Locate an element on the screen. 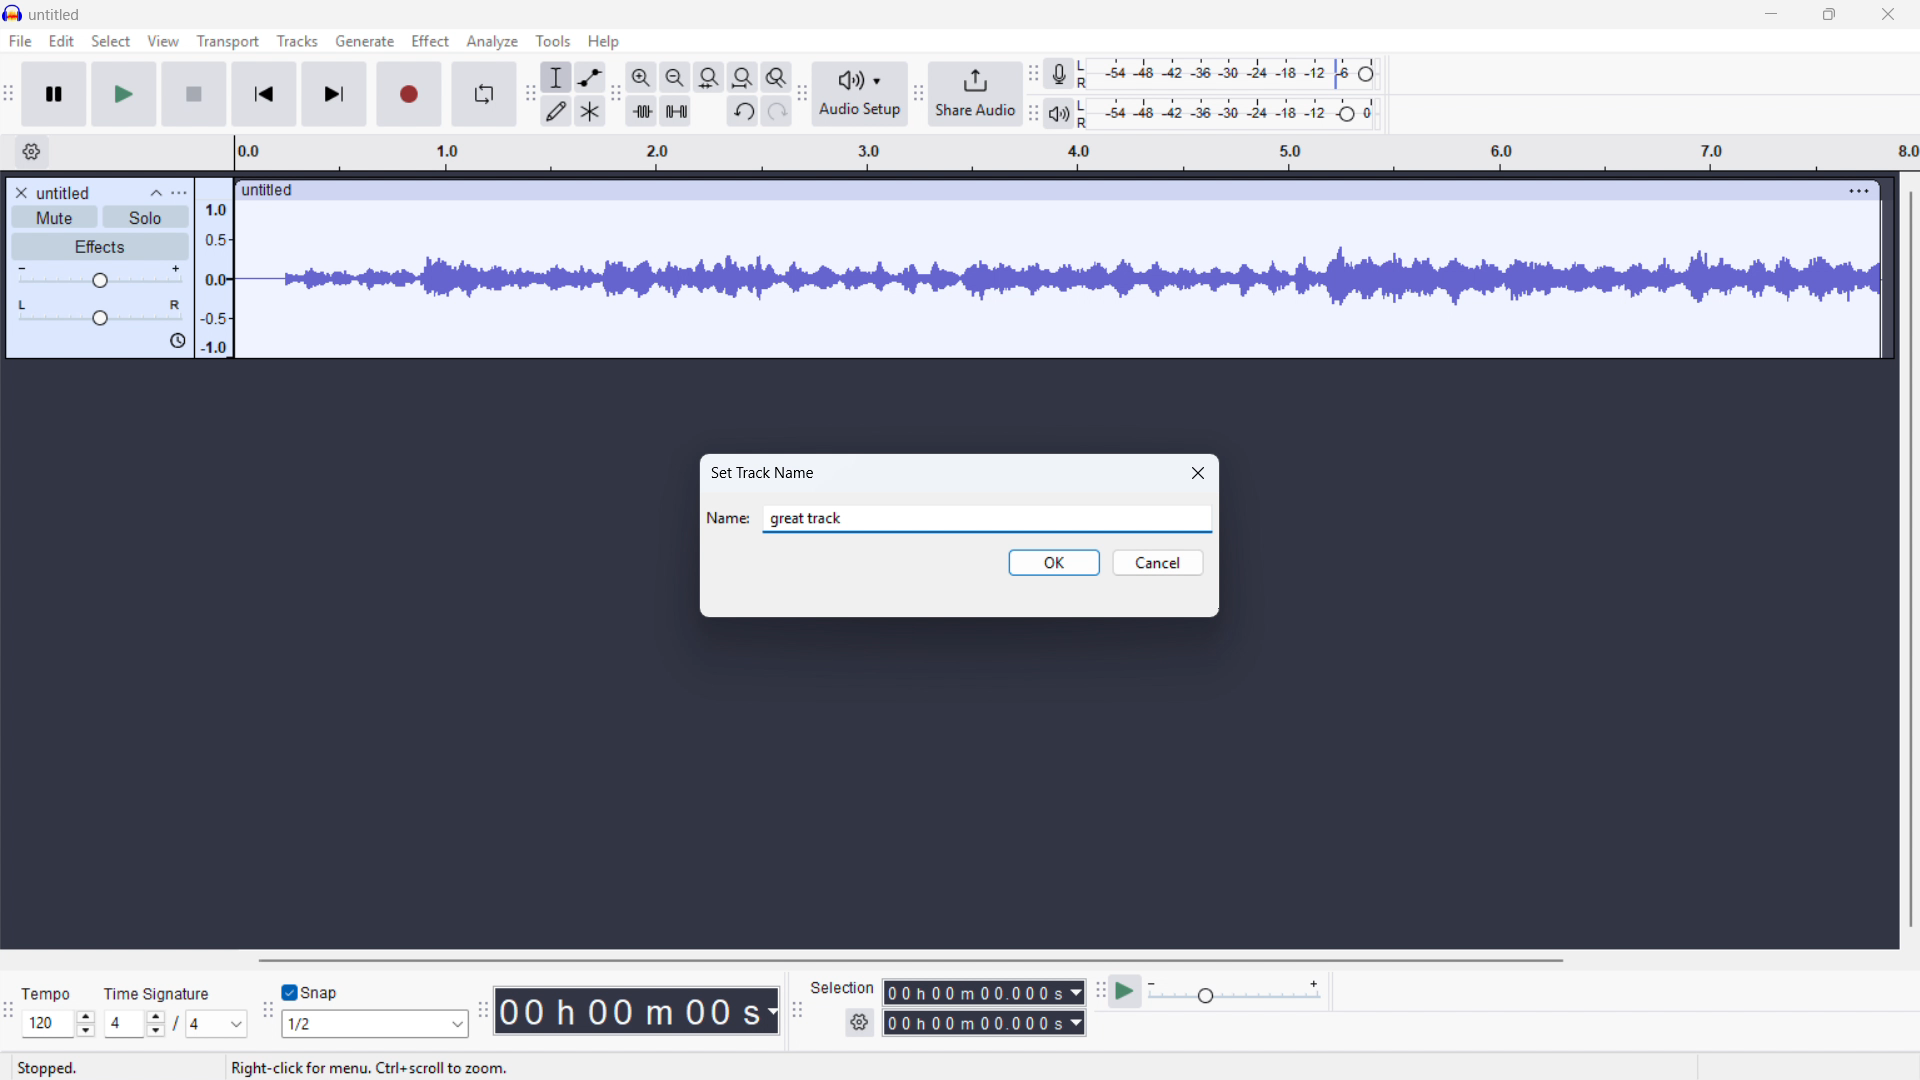 This screenshot has width=1920, height=1080. Horizontal scroll bar is located at coordinates (1067, 961).